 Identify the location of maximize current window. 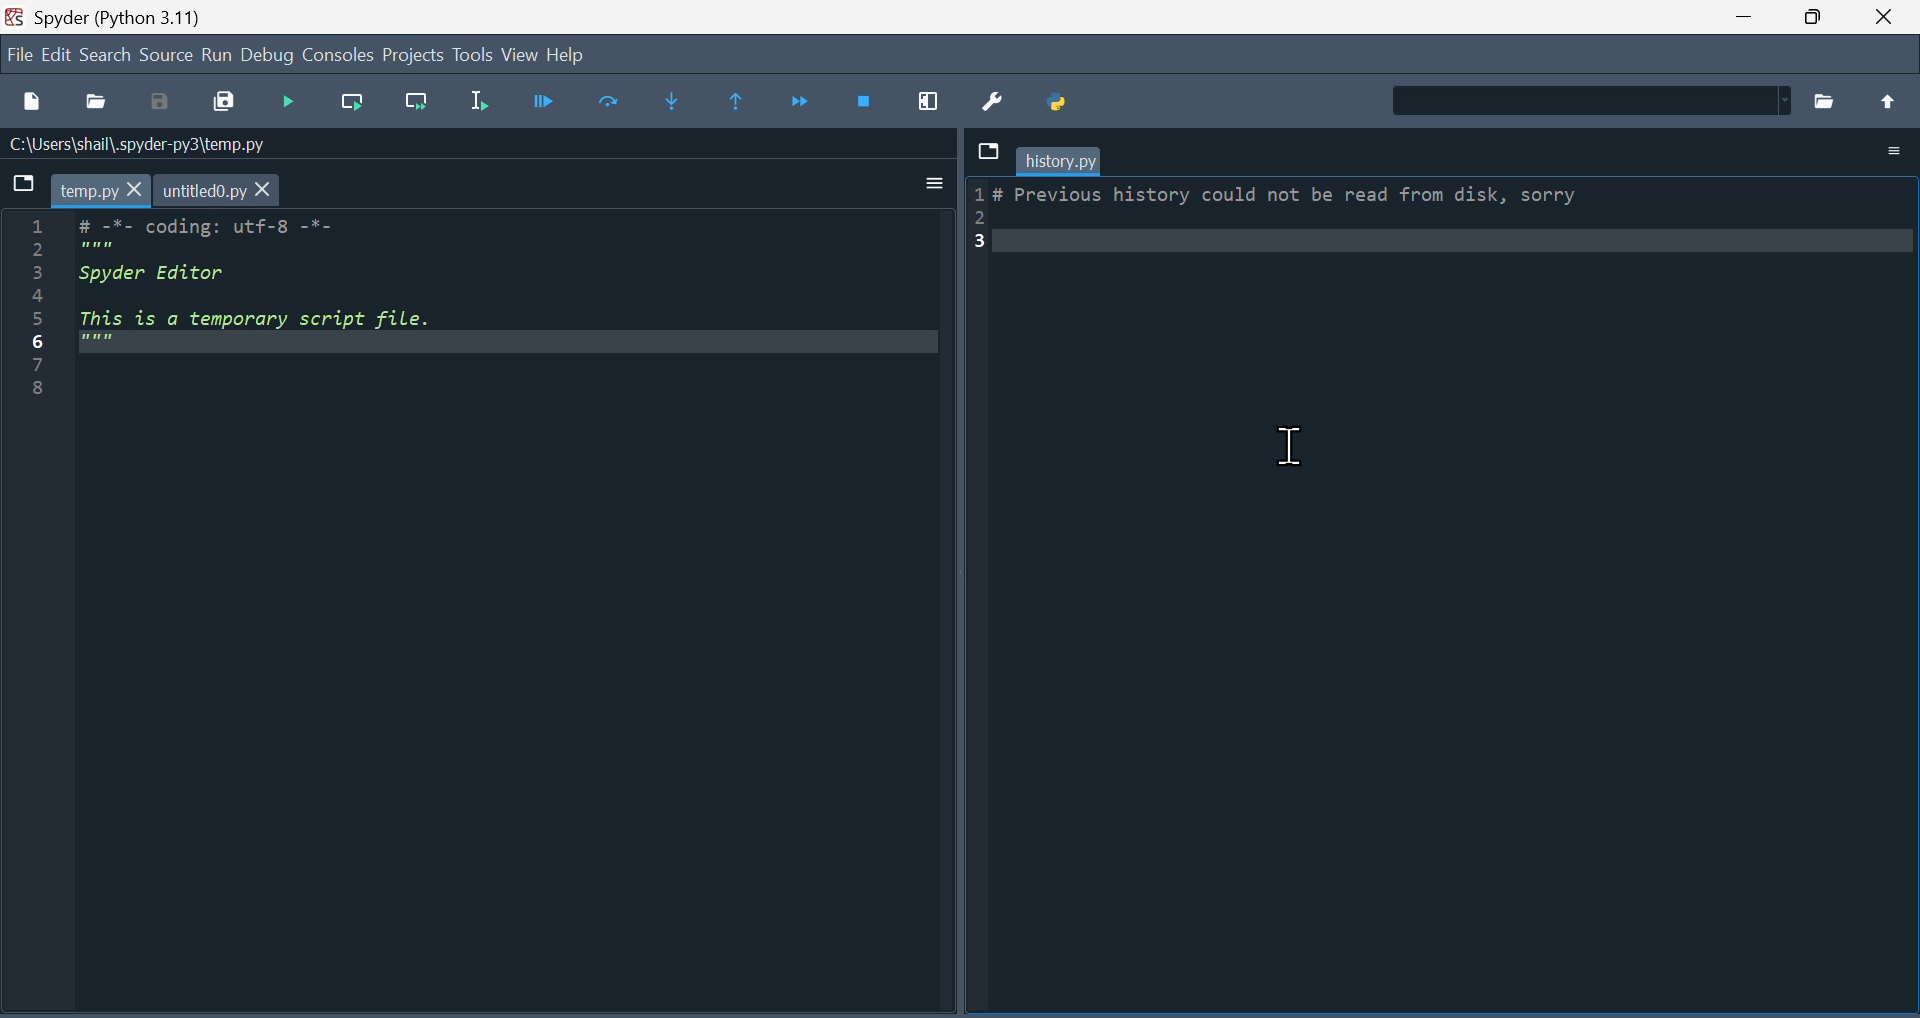
(935, 98).